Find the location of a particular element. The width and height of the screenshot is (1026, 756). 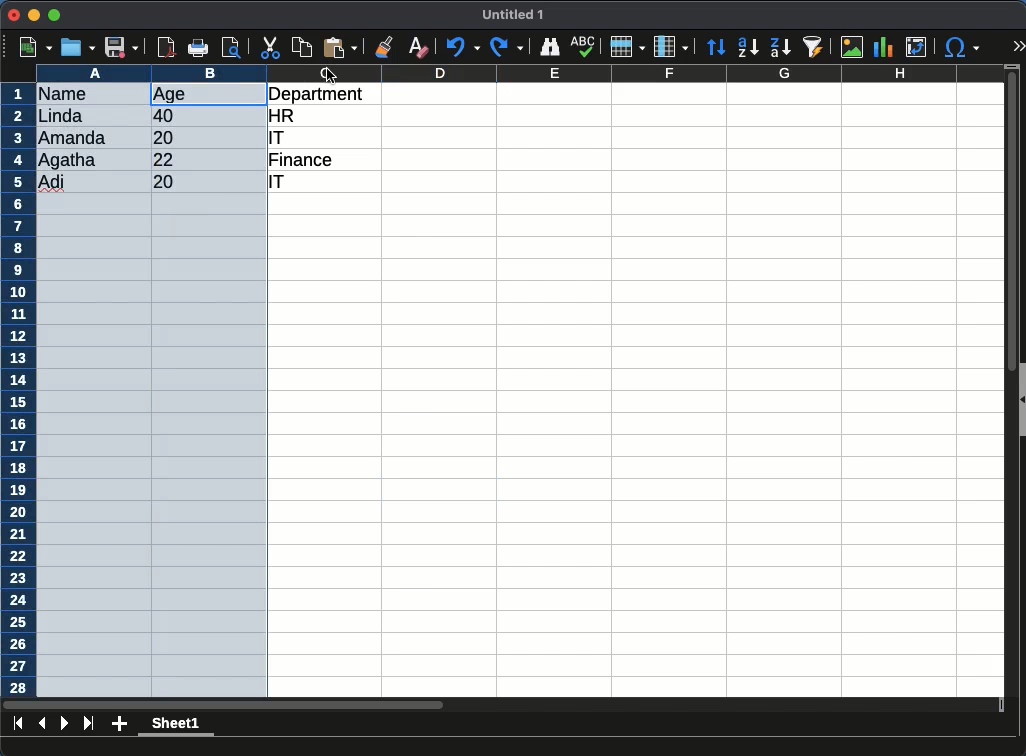

collapse is located at coordinates (1020, 398).